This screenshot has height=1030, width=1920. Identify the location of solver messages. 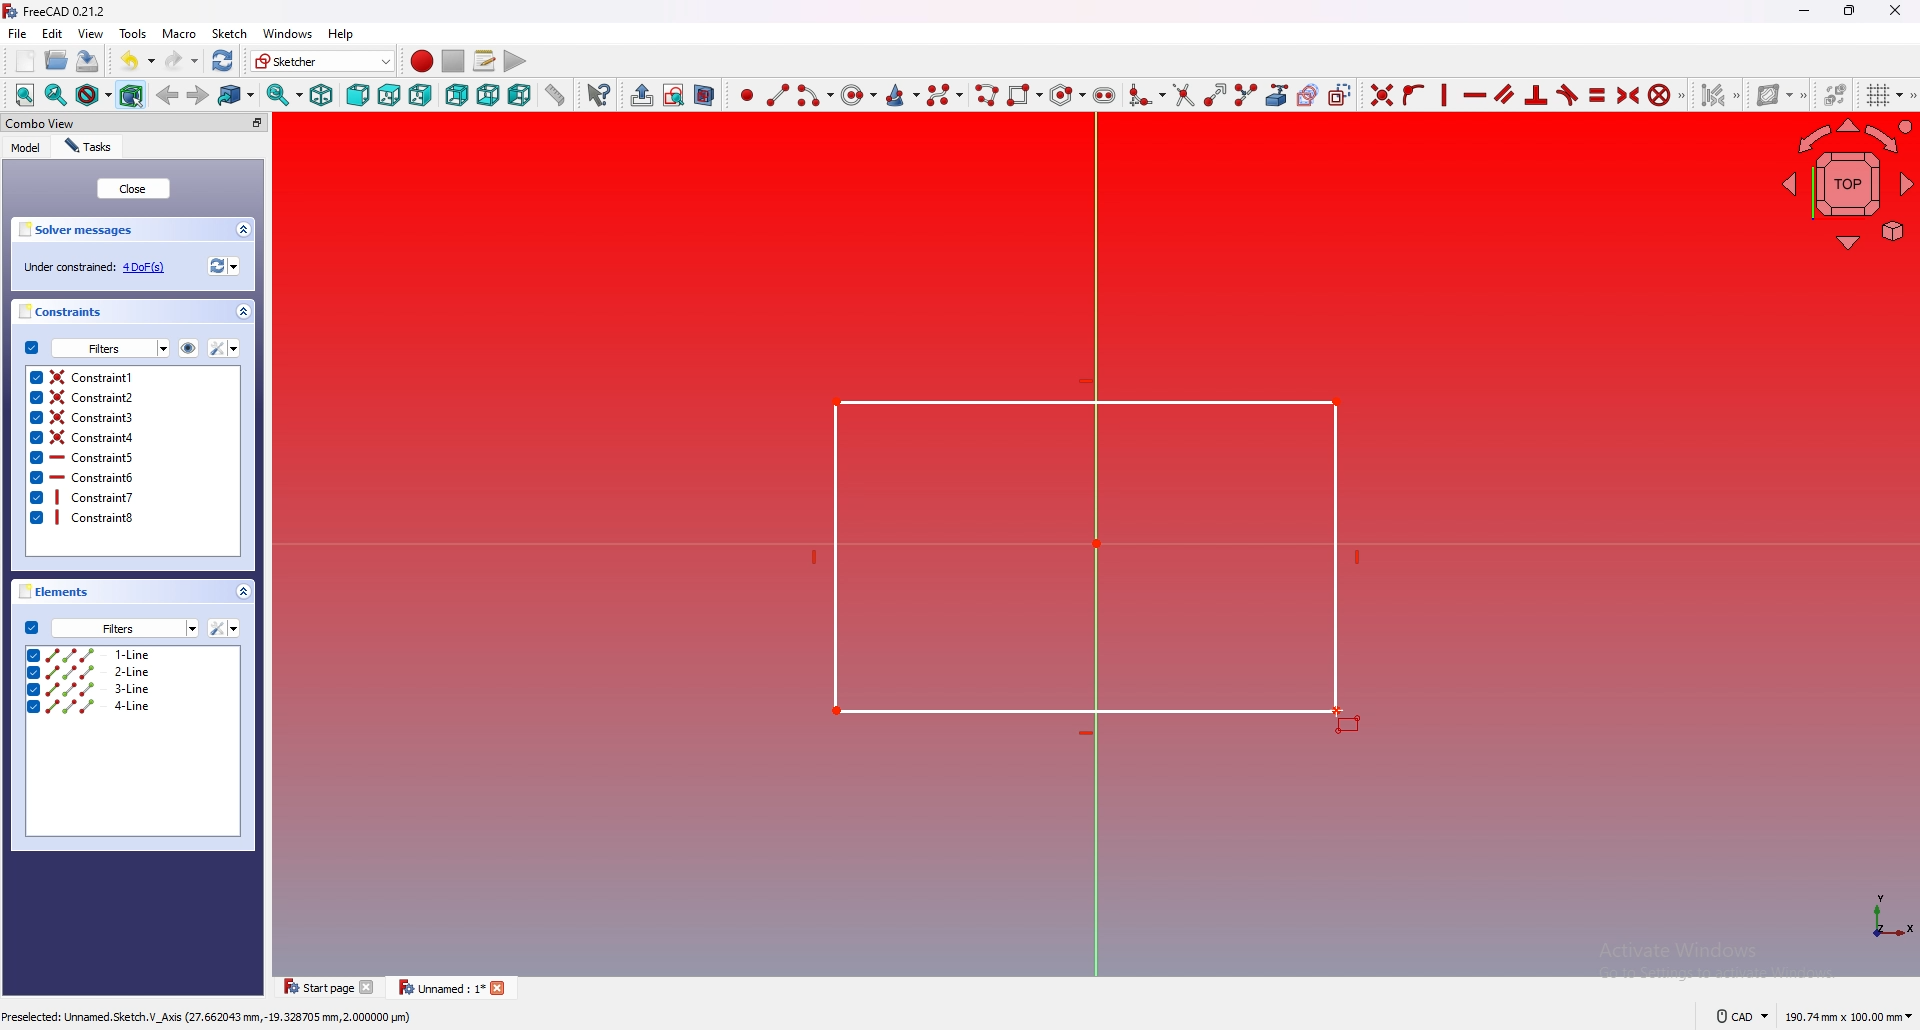
(78, 230).